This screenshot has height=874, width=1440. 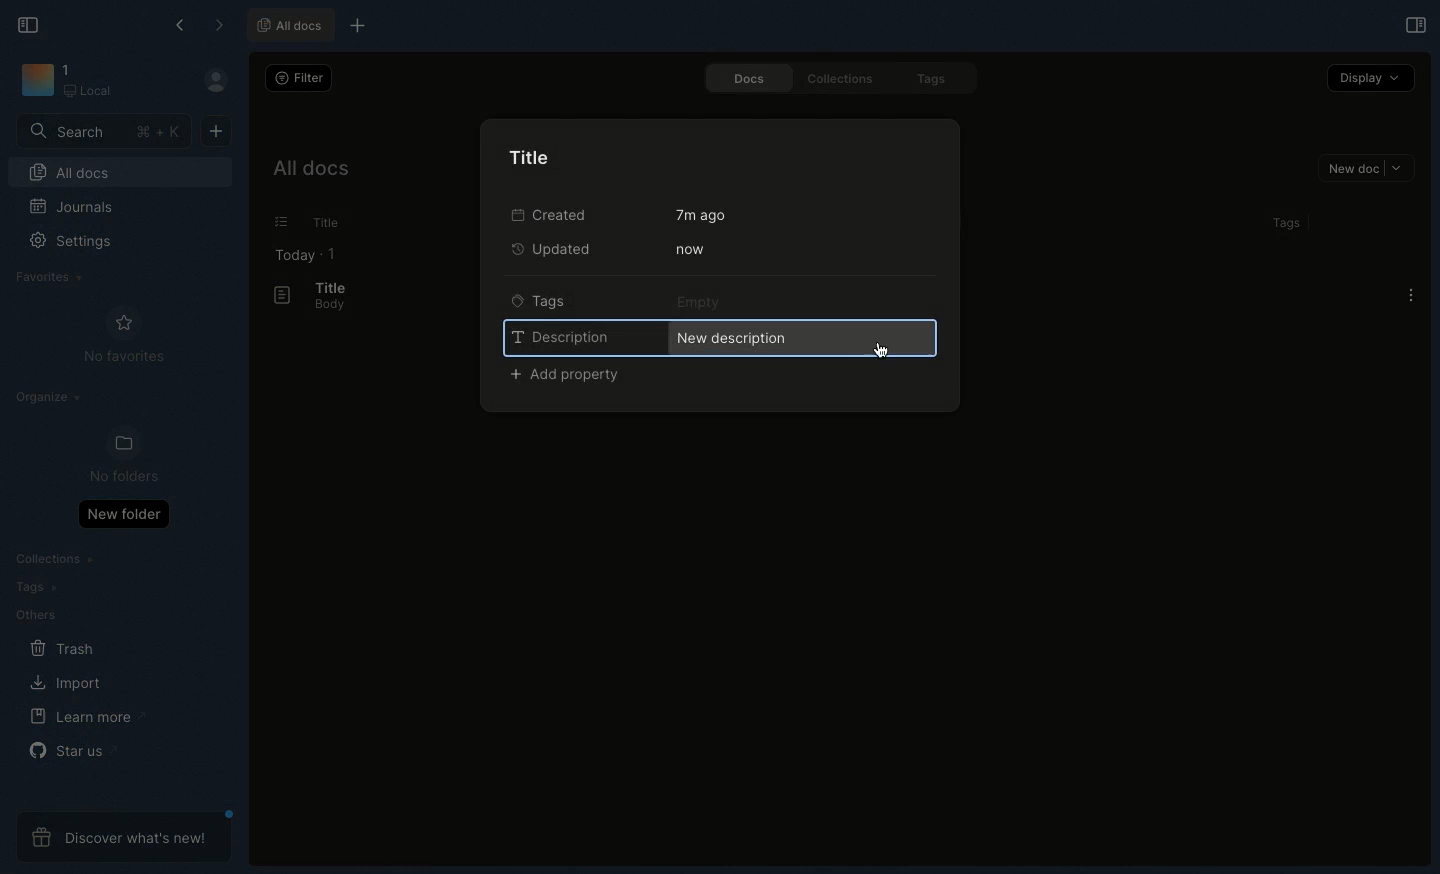 I want to click on All docs, so click(x=309, y=172).